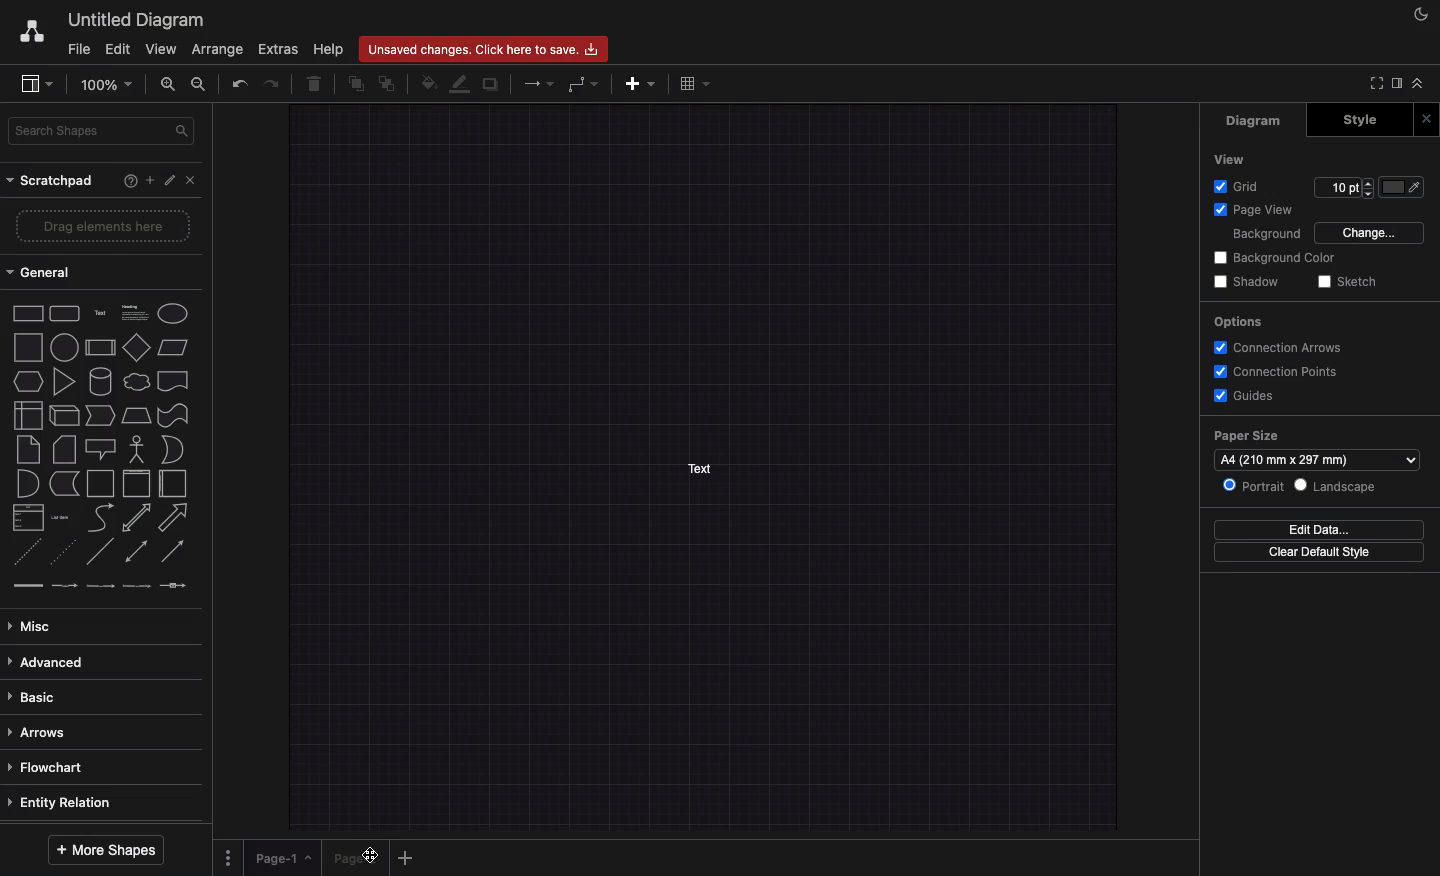 Image resolution: width=1440 pixels, height=876 pixels. Describe the element at coordinates (1323, 553) in the screenshot. I see `Clear default style` at that location.